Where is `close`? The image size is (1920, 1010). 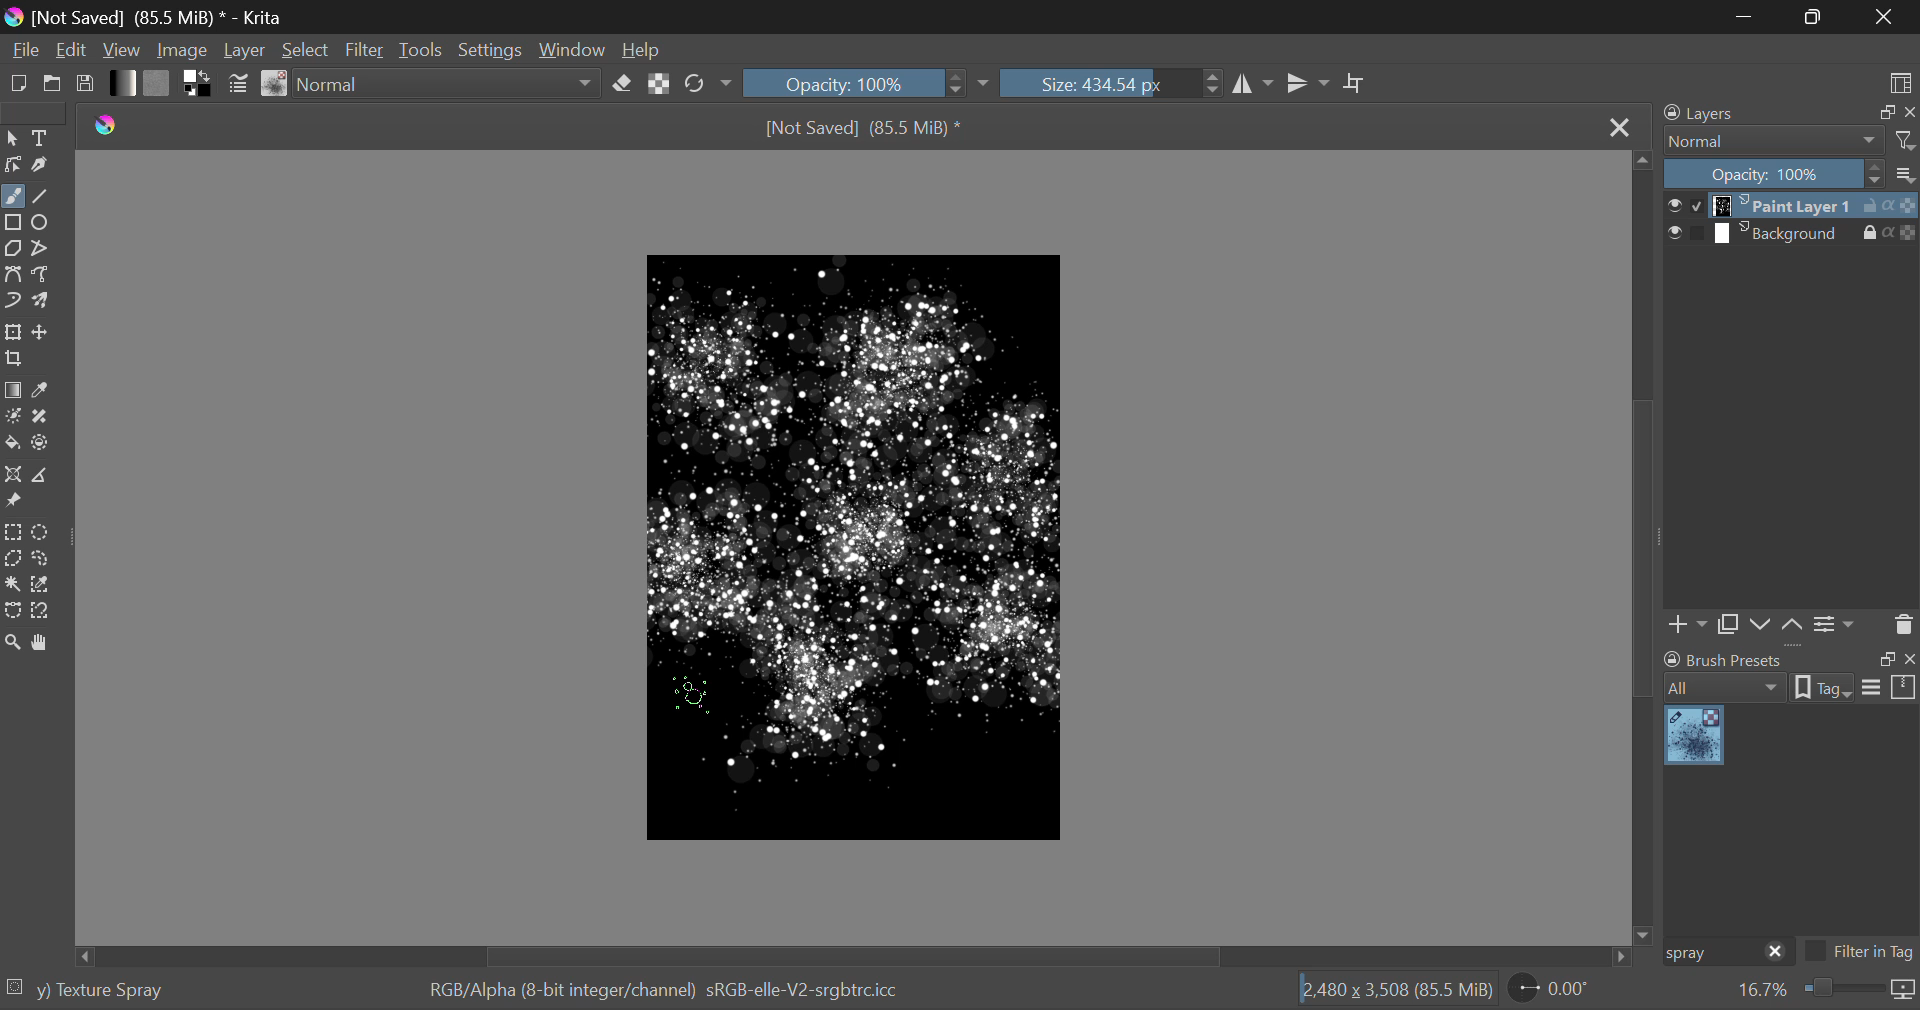 close is located at coordinates (1908, 113).